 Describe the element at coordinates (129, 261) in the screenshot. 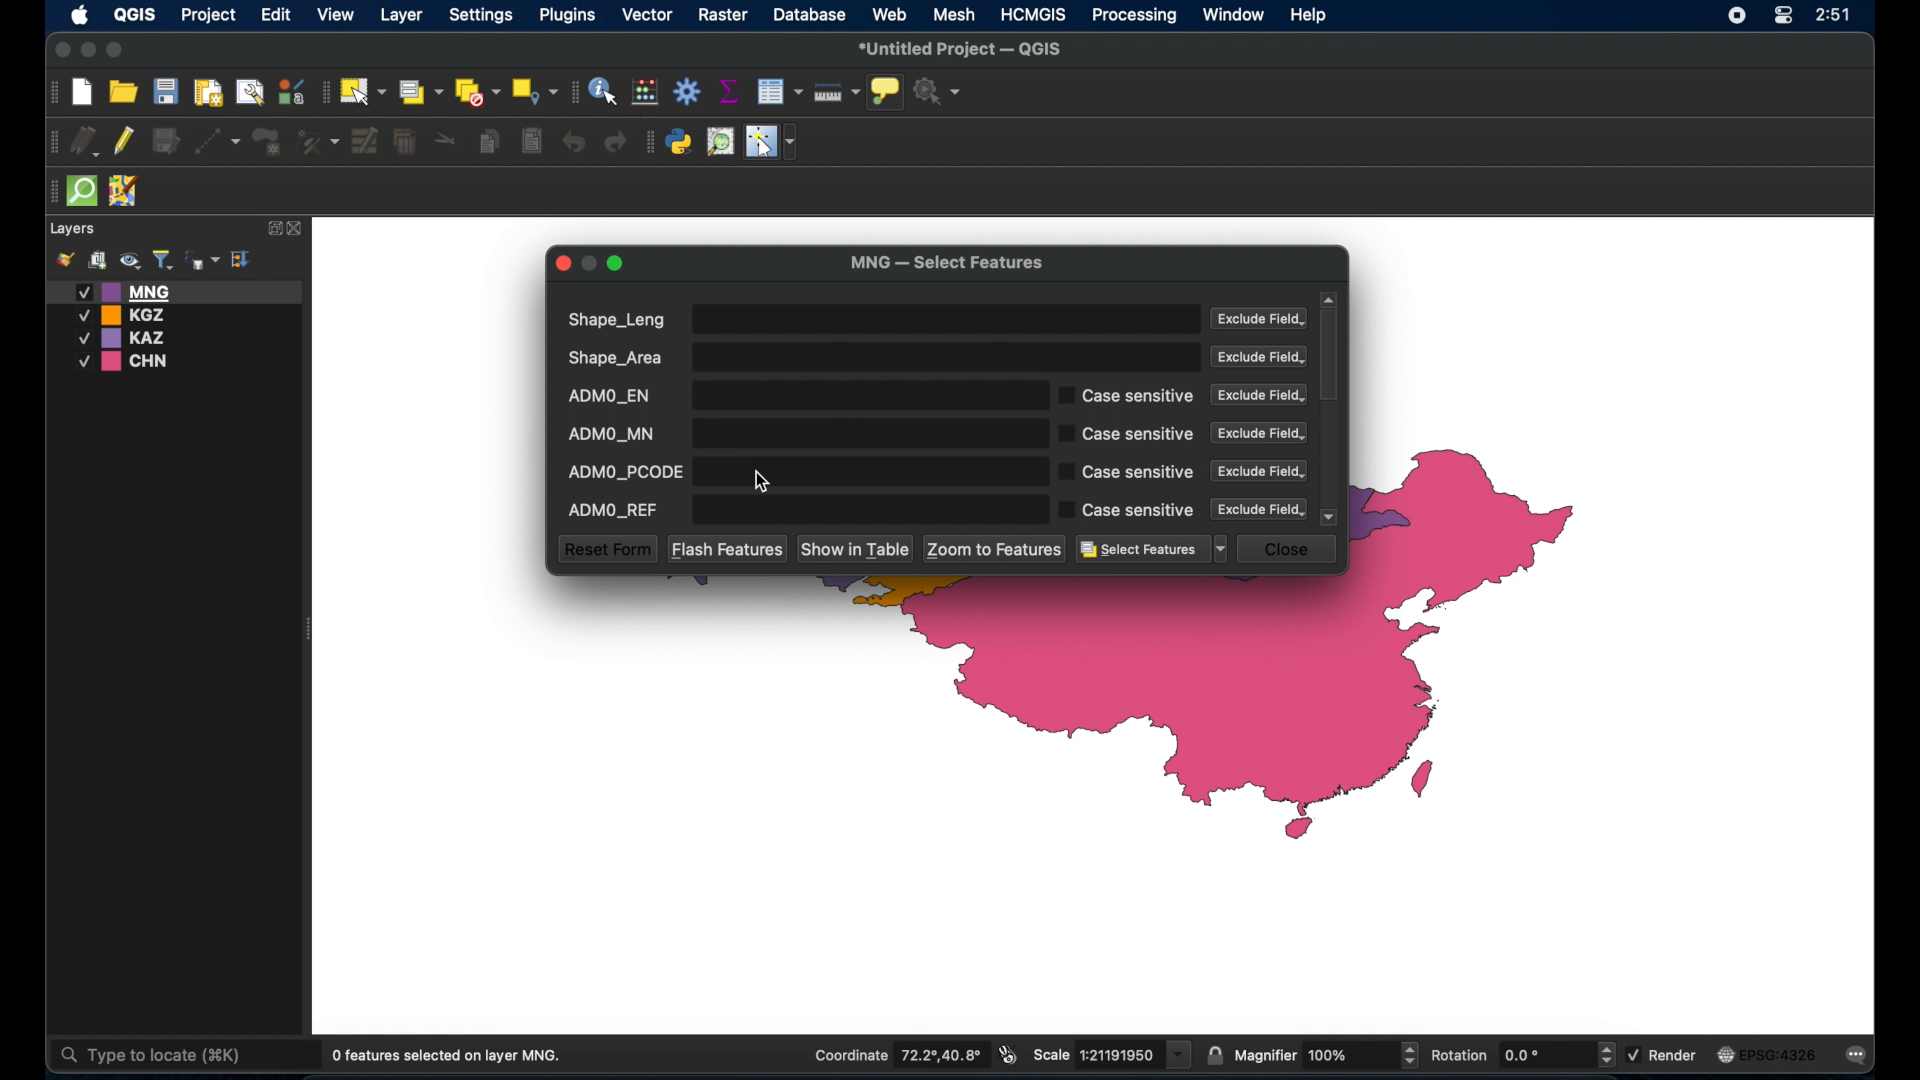

I see `manage map theme` at that location.